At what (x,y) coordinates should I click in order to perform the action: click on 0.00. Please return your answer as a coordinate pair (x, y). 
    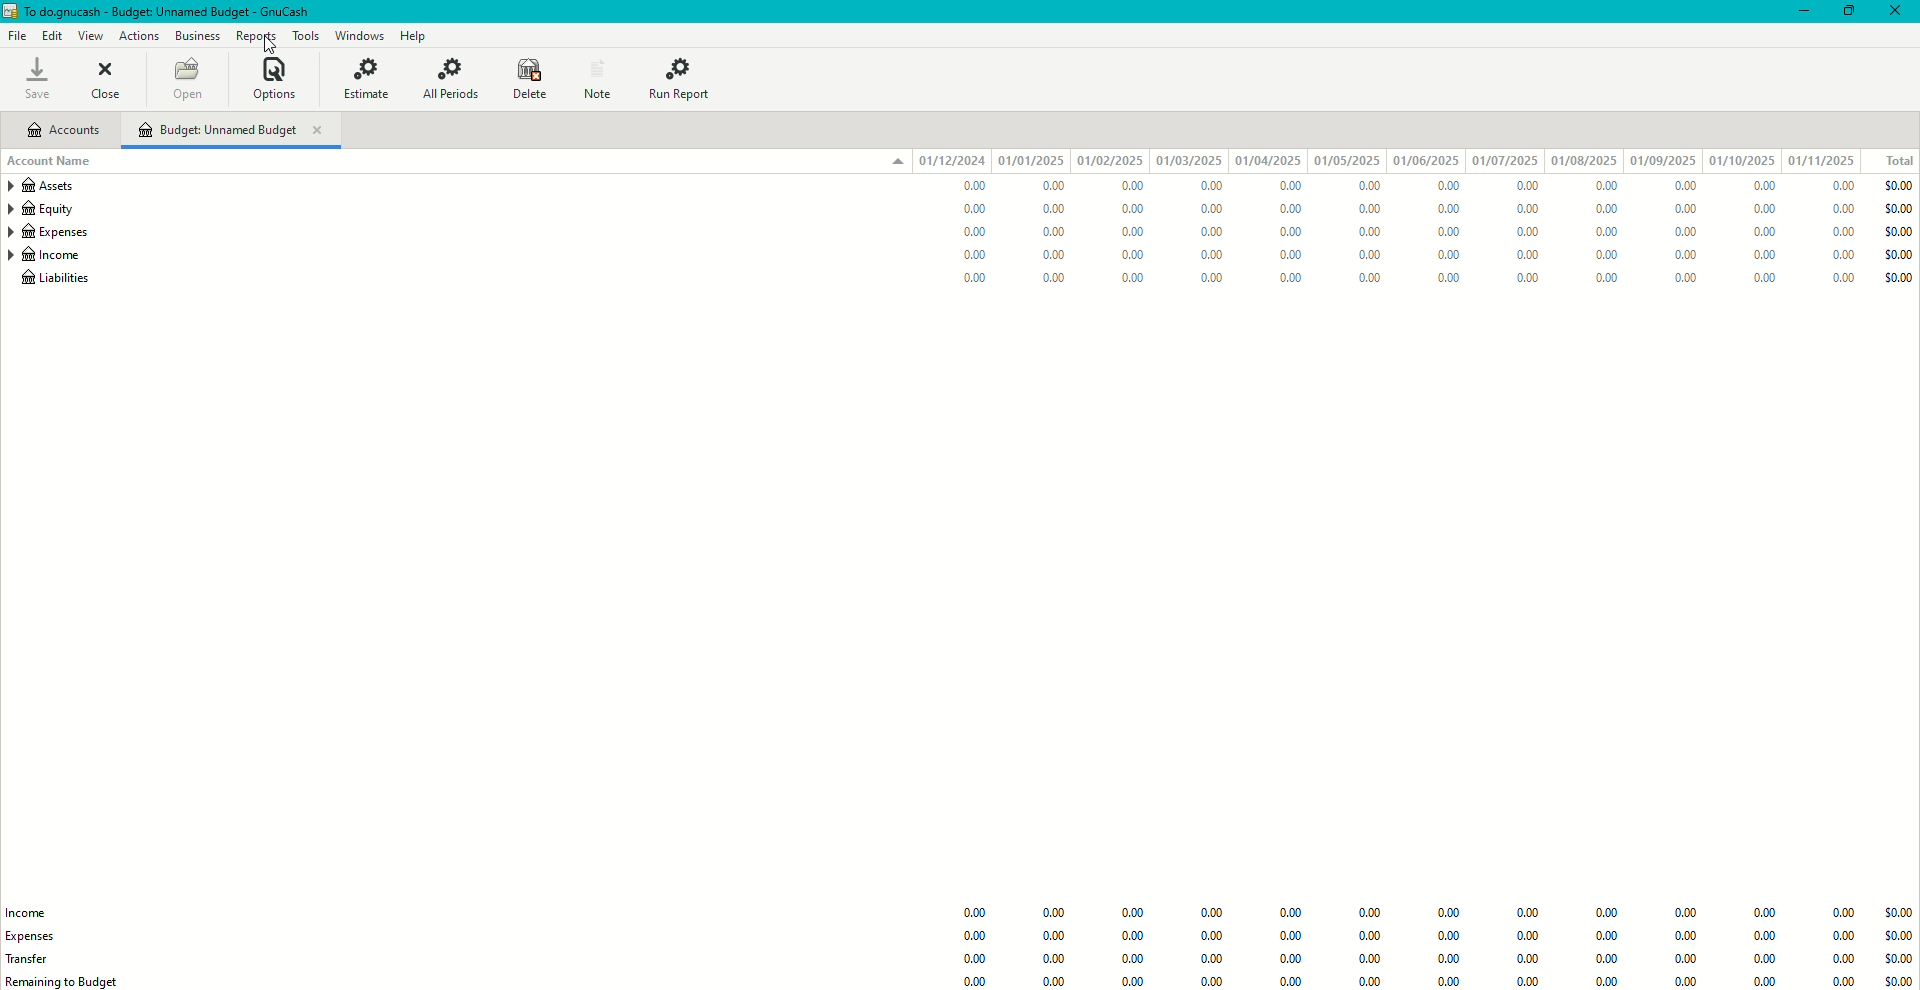
    Looking at the image, I should click on (1212, 961).